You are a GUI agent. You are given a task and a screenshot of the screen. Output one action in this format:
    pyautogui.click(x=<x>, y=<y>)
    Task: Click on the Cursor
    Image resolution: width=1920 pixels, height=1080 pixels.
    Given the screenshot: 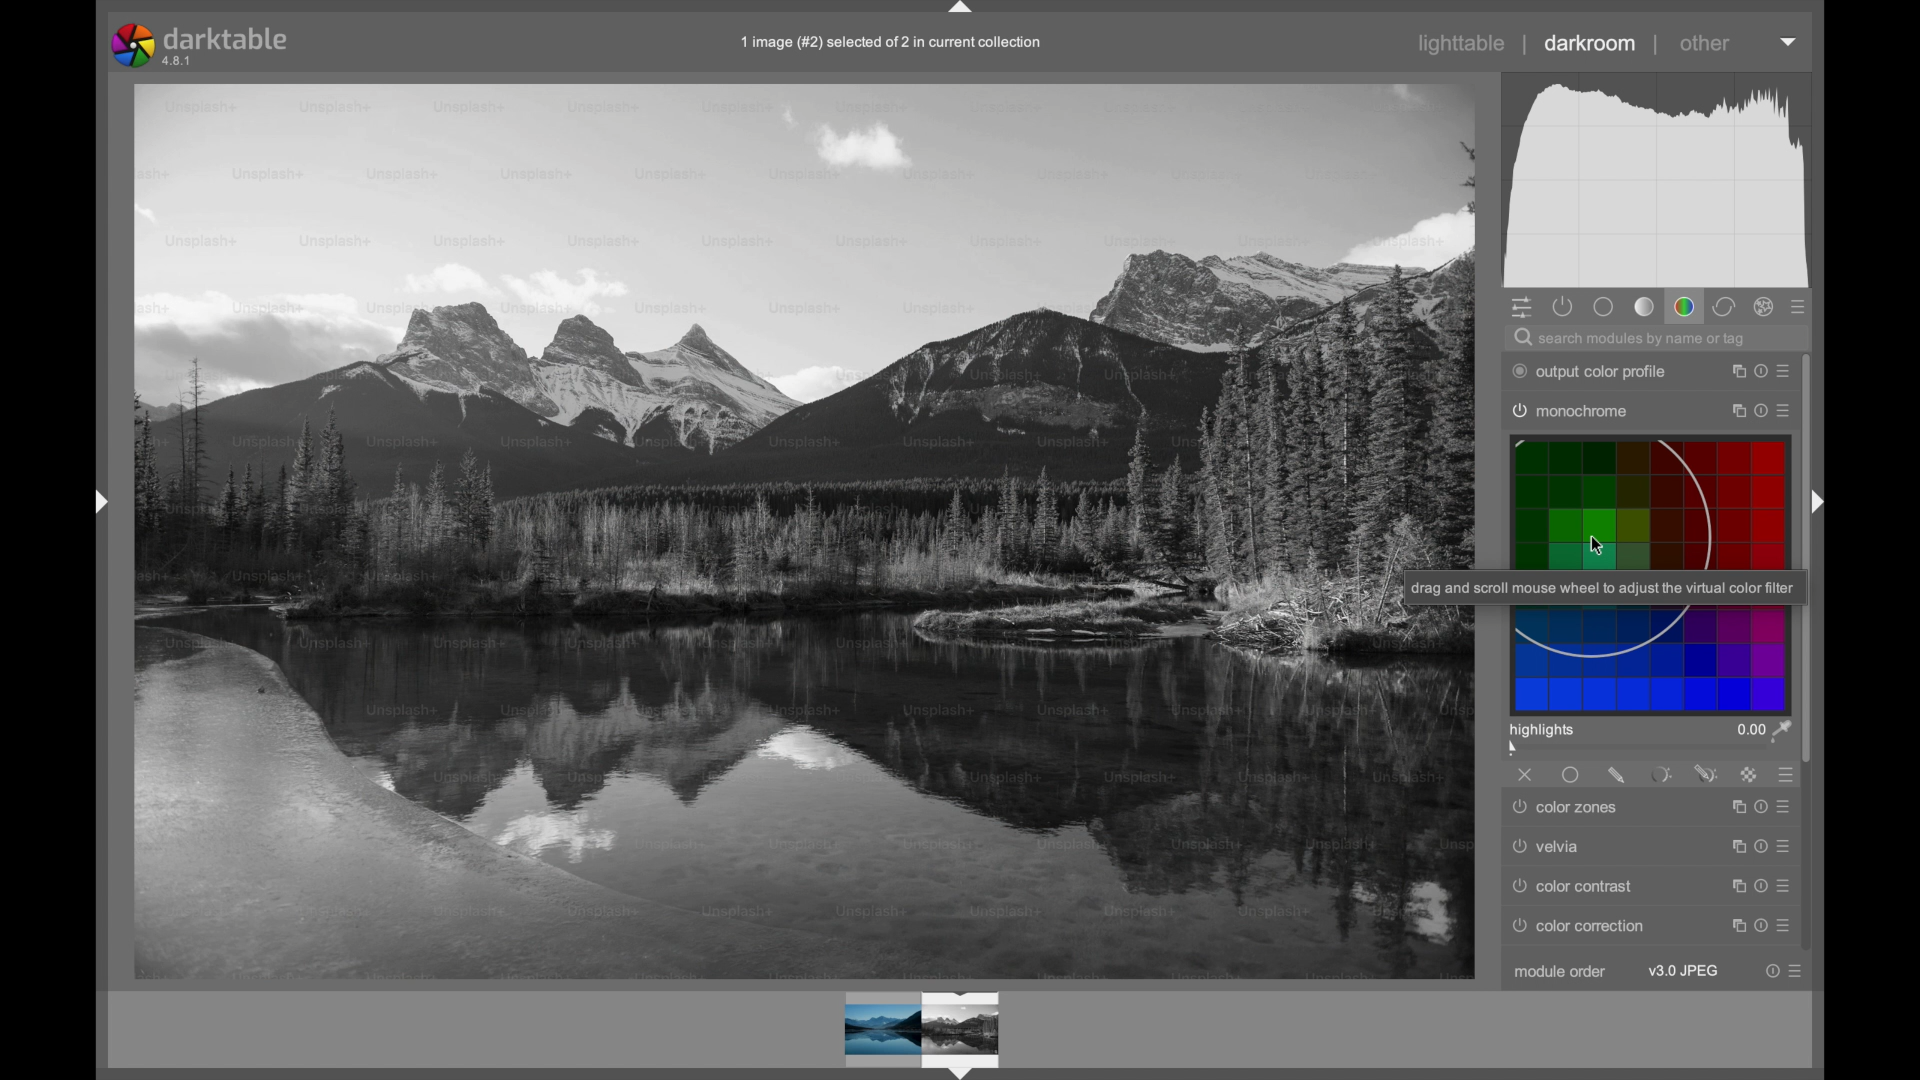 What is the action you would take?
    pyautogui.click(x=1601, y=548)
    